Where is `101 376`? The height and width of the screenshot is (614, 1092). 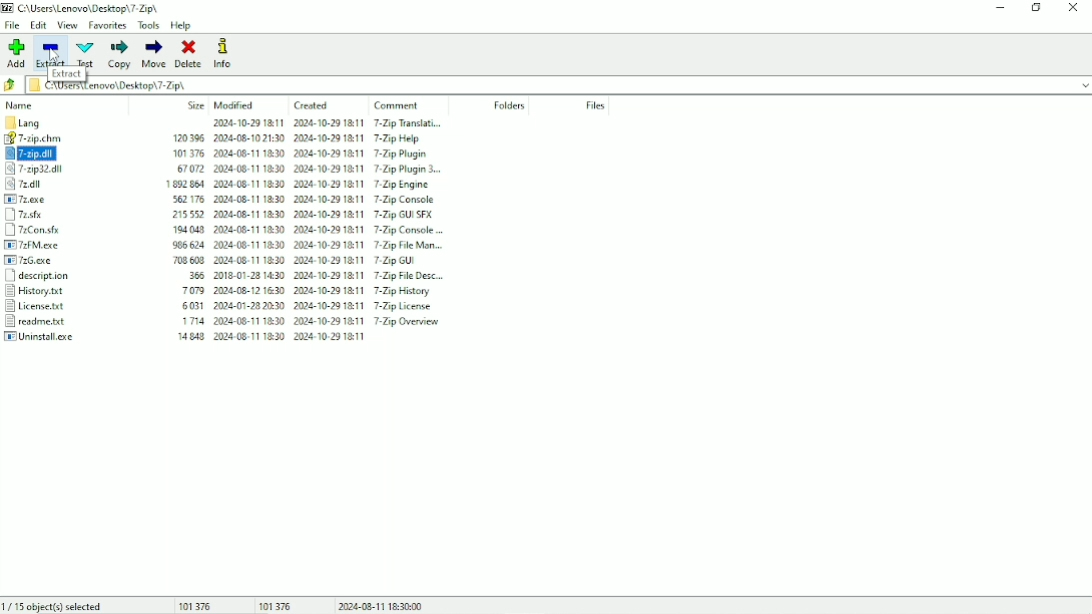 101 376 is located at coordinates (275, 605).